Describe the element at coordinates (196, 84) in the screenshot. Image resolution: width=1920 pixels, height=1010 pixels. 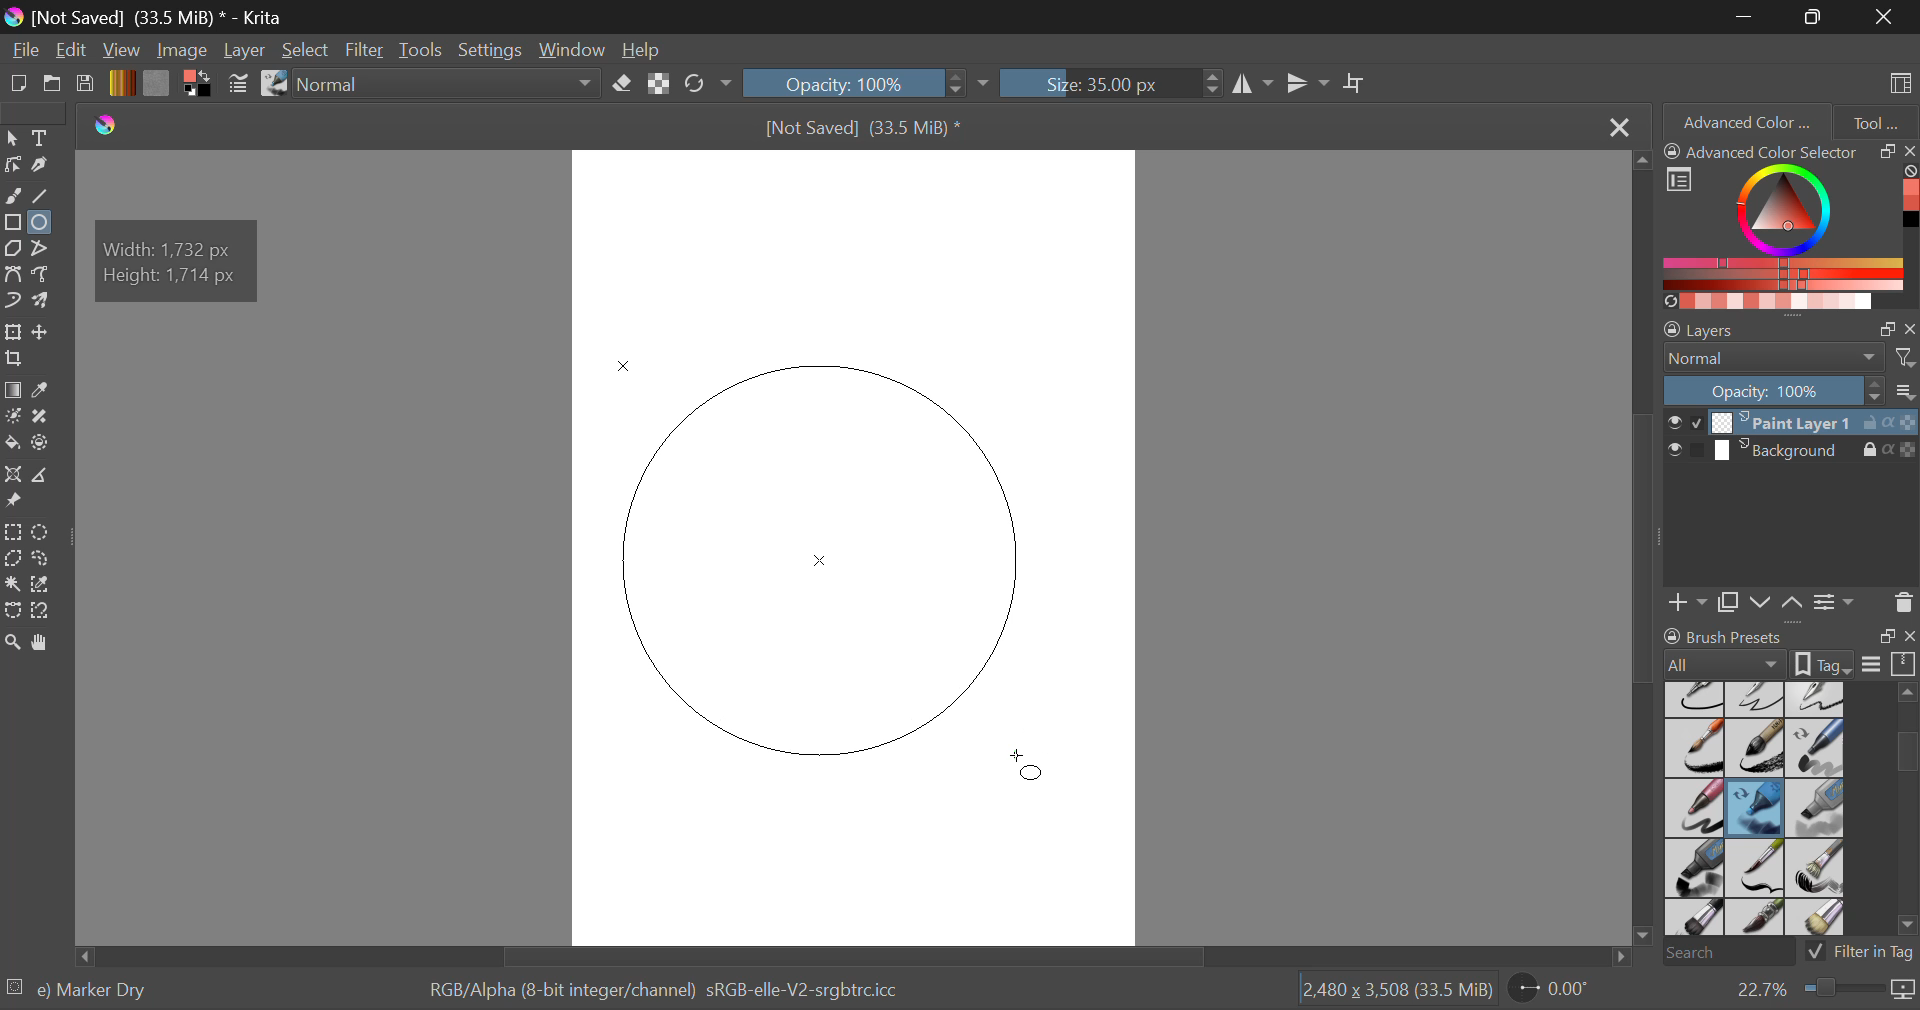
I see `Colors in Use` at that location.